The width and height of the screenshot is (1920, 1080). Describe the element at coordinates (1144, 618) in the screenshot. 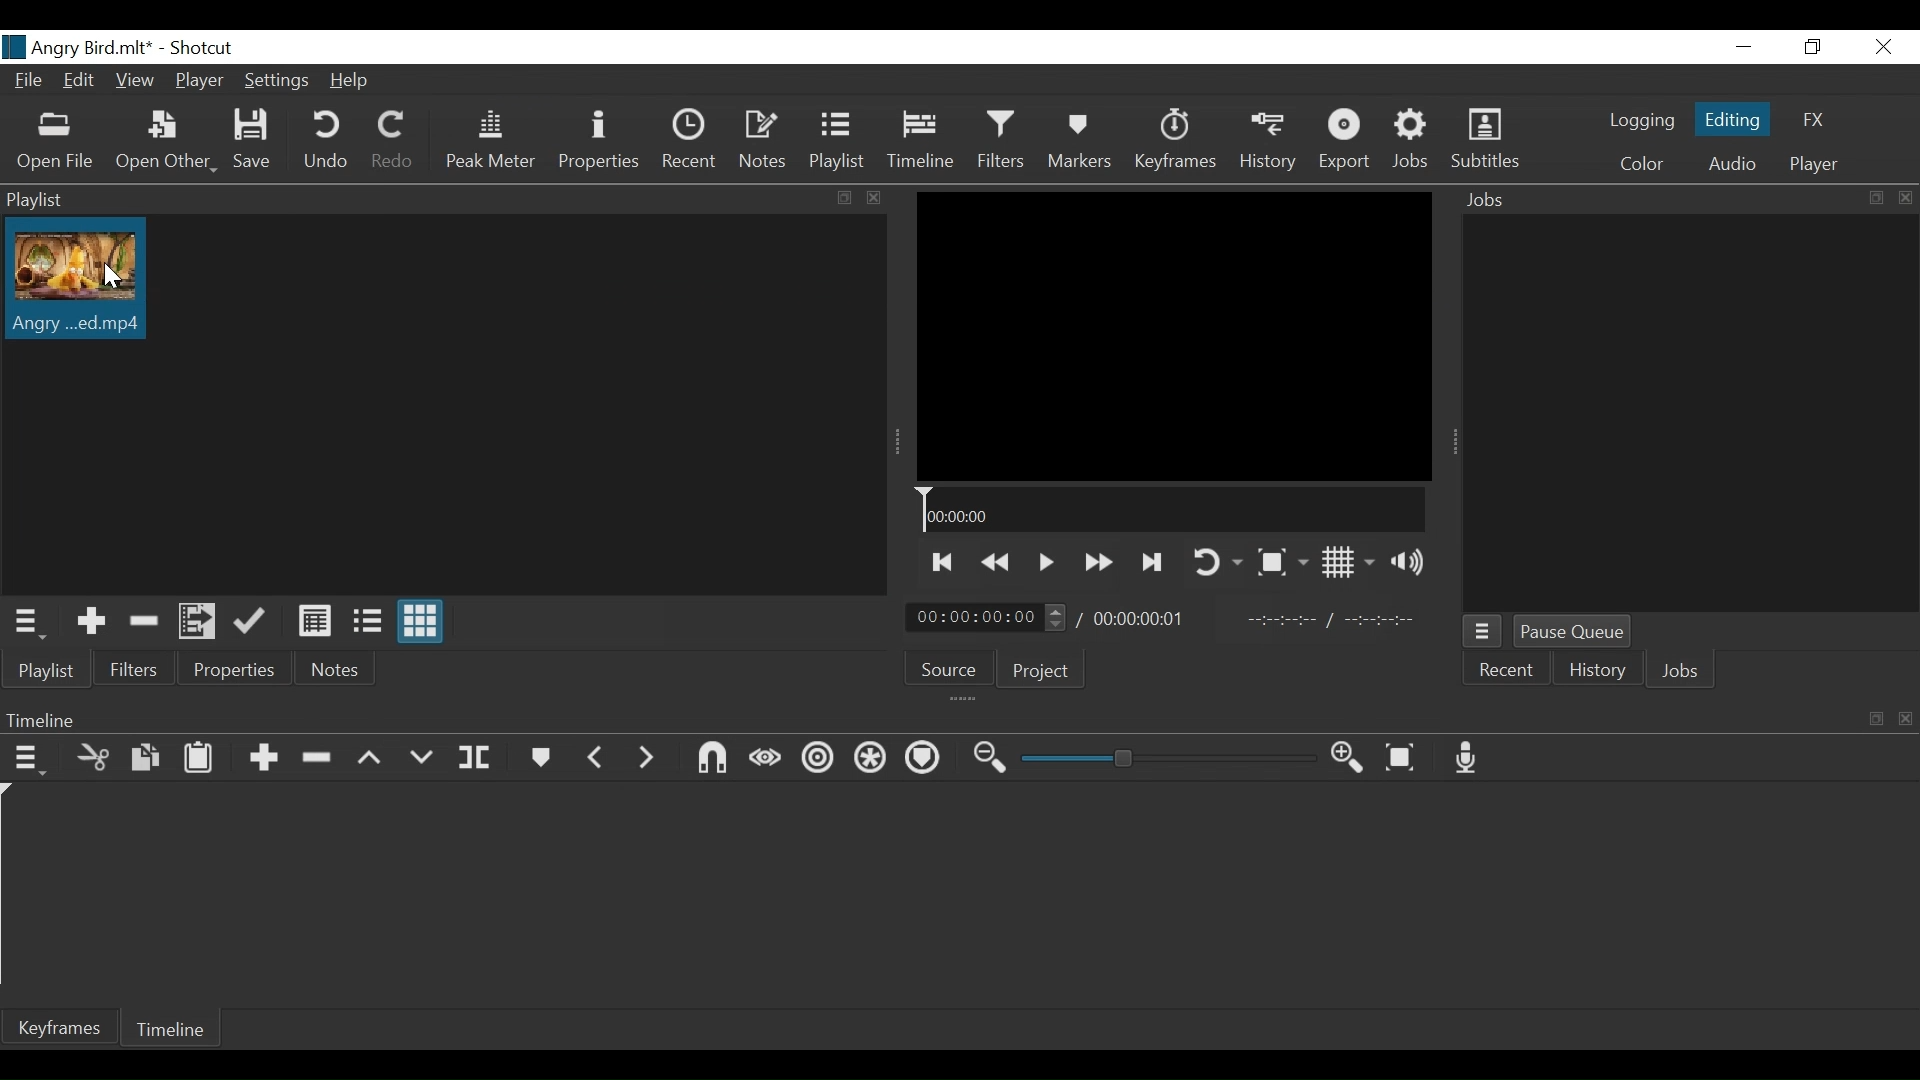

I see `Total duration` at that location.